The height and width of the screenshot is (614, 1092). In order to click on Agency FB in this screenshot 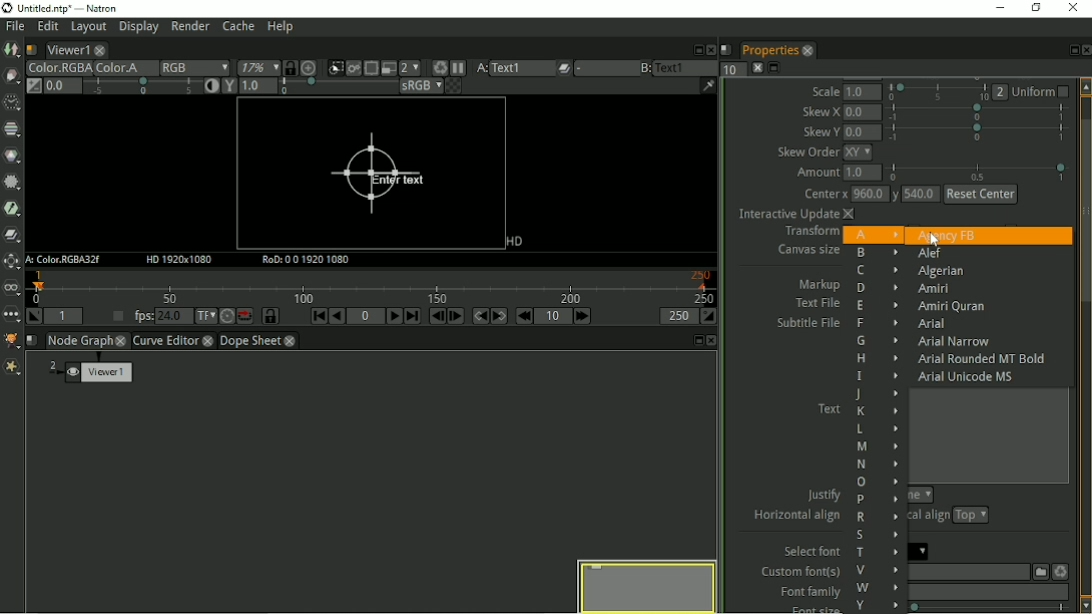, I will do `click(946, 235)`.